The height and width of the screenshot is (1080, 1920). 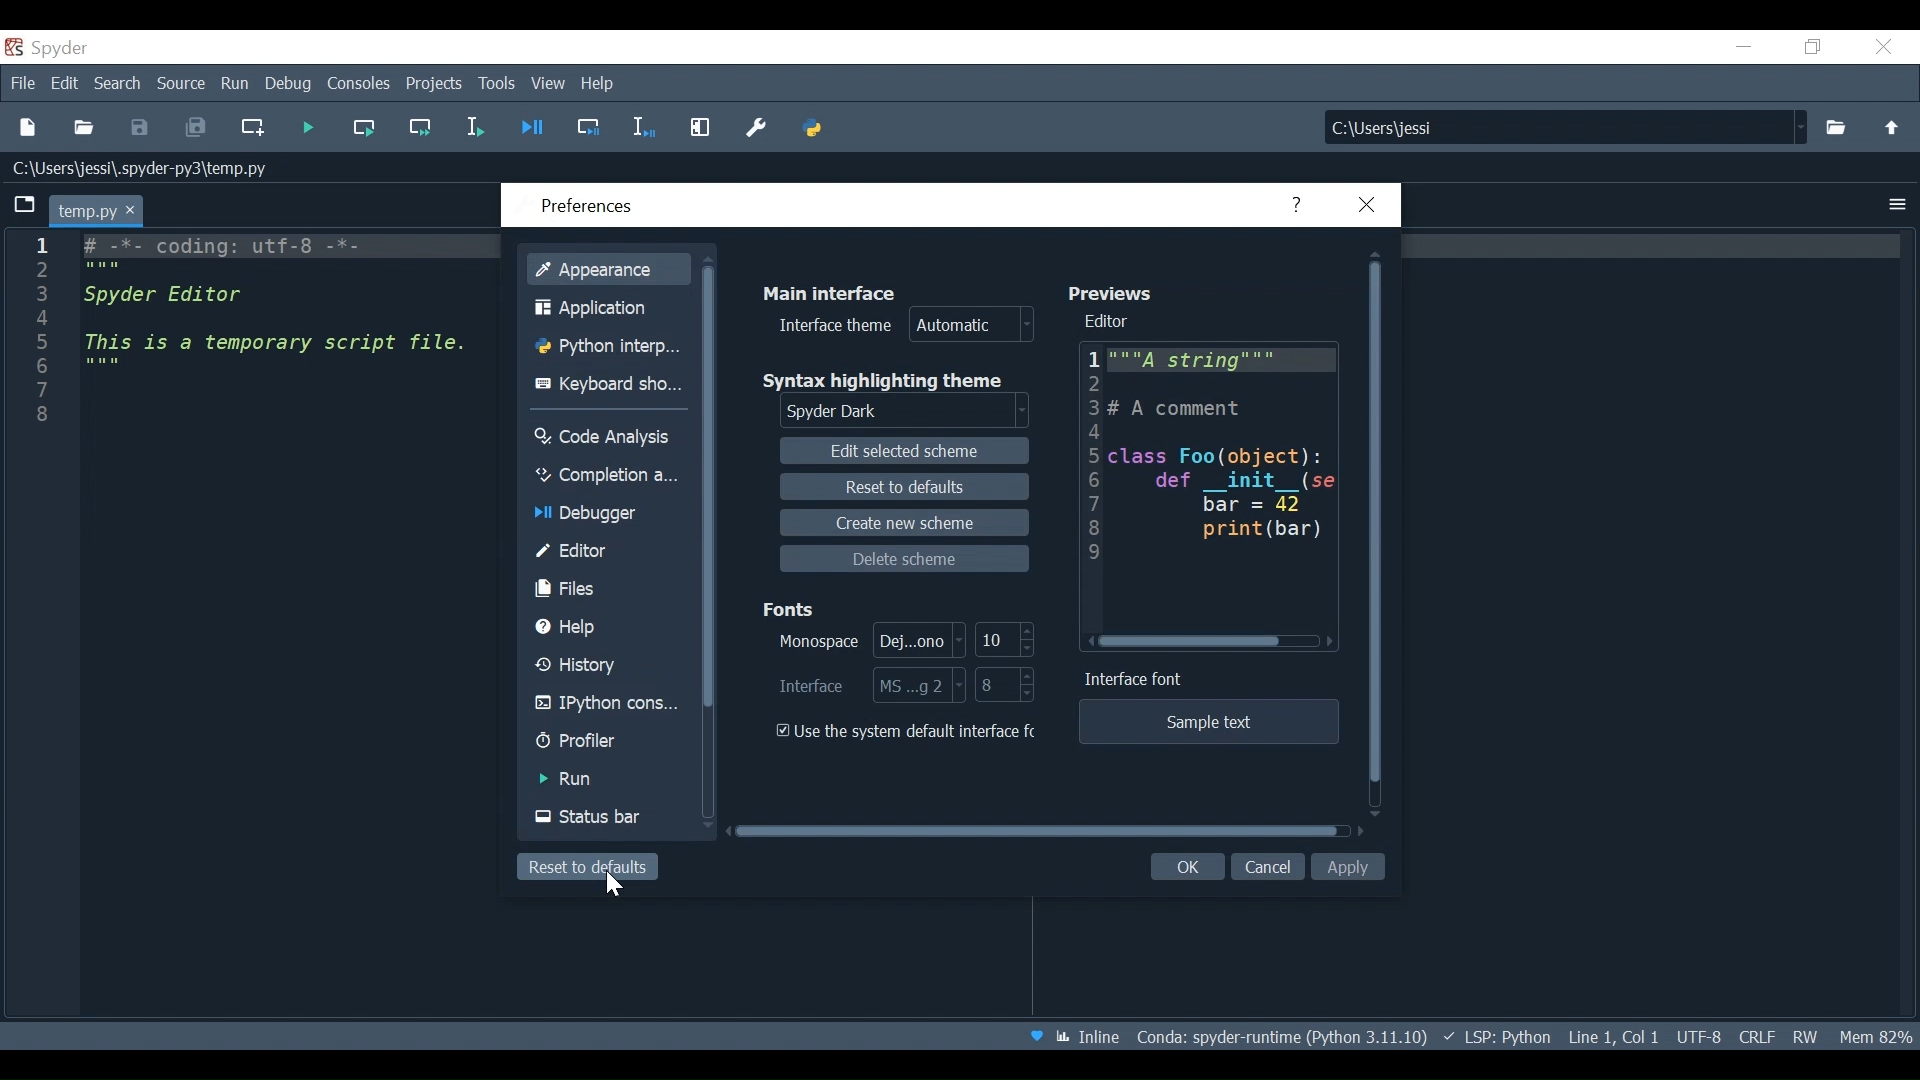 What do you see at coordinates (146, 169) in the screenshot?
I see `File Path` at bounding box center [146, 169].